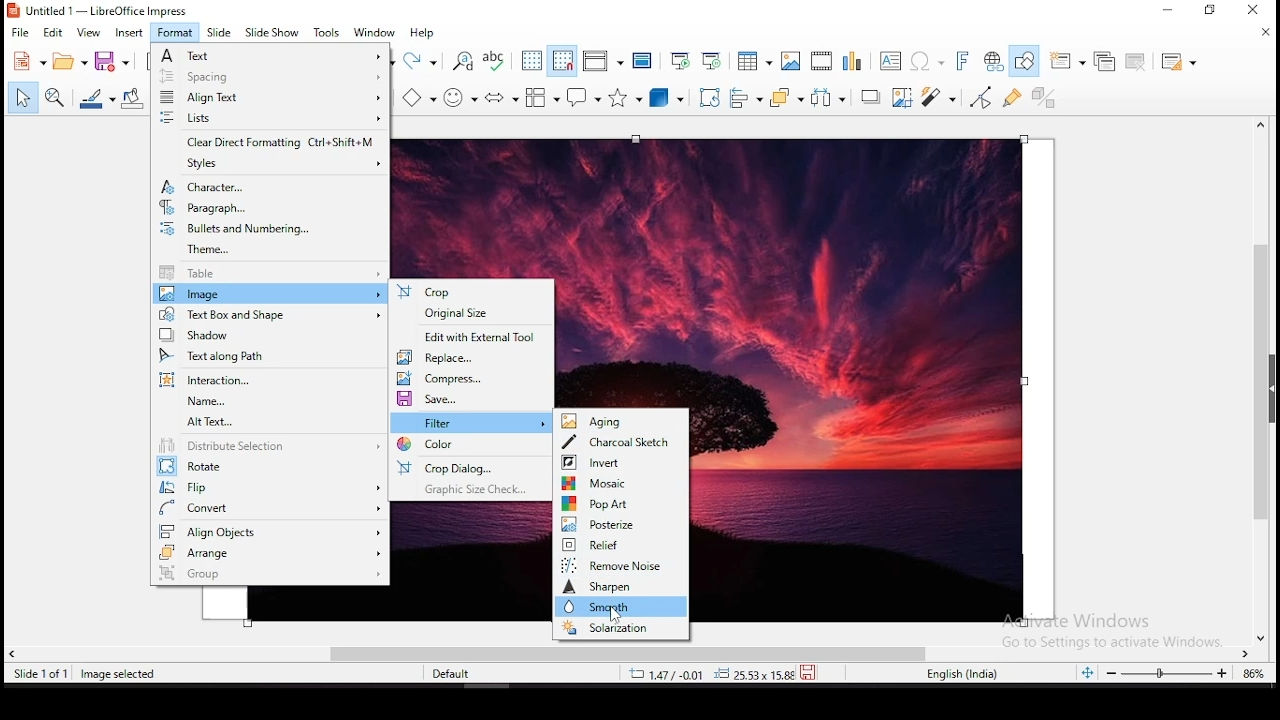  Describe the element at coordinates (474, 377) in the screenshot. I see `compress` at that location.